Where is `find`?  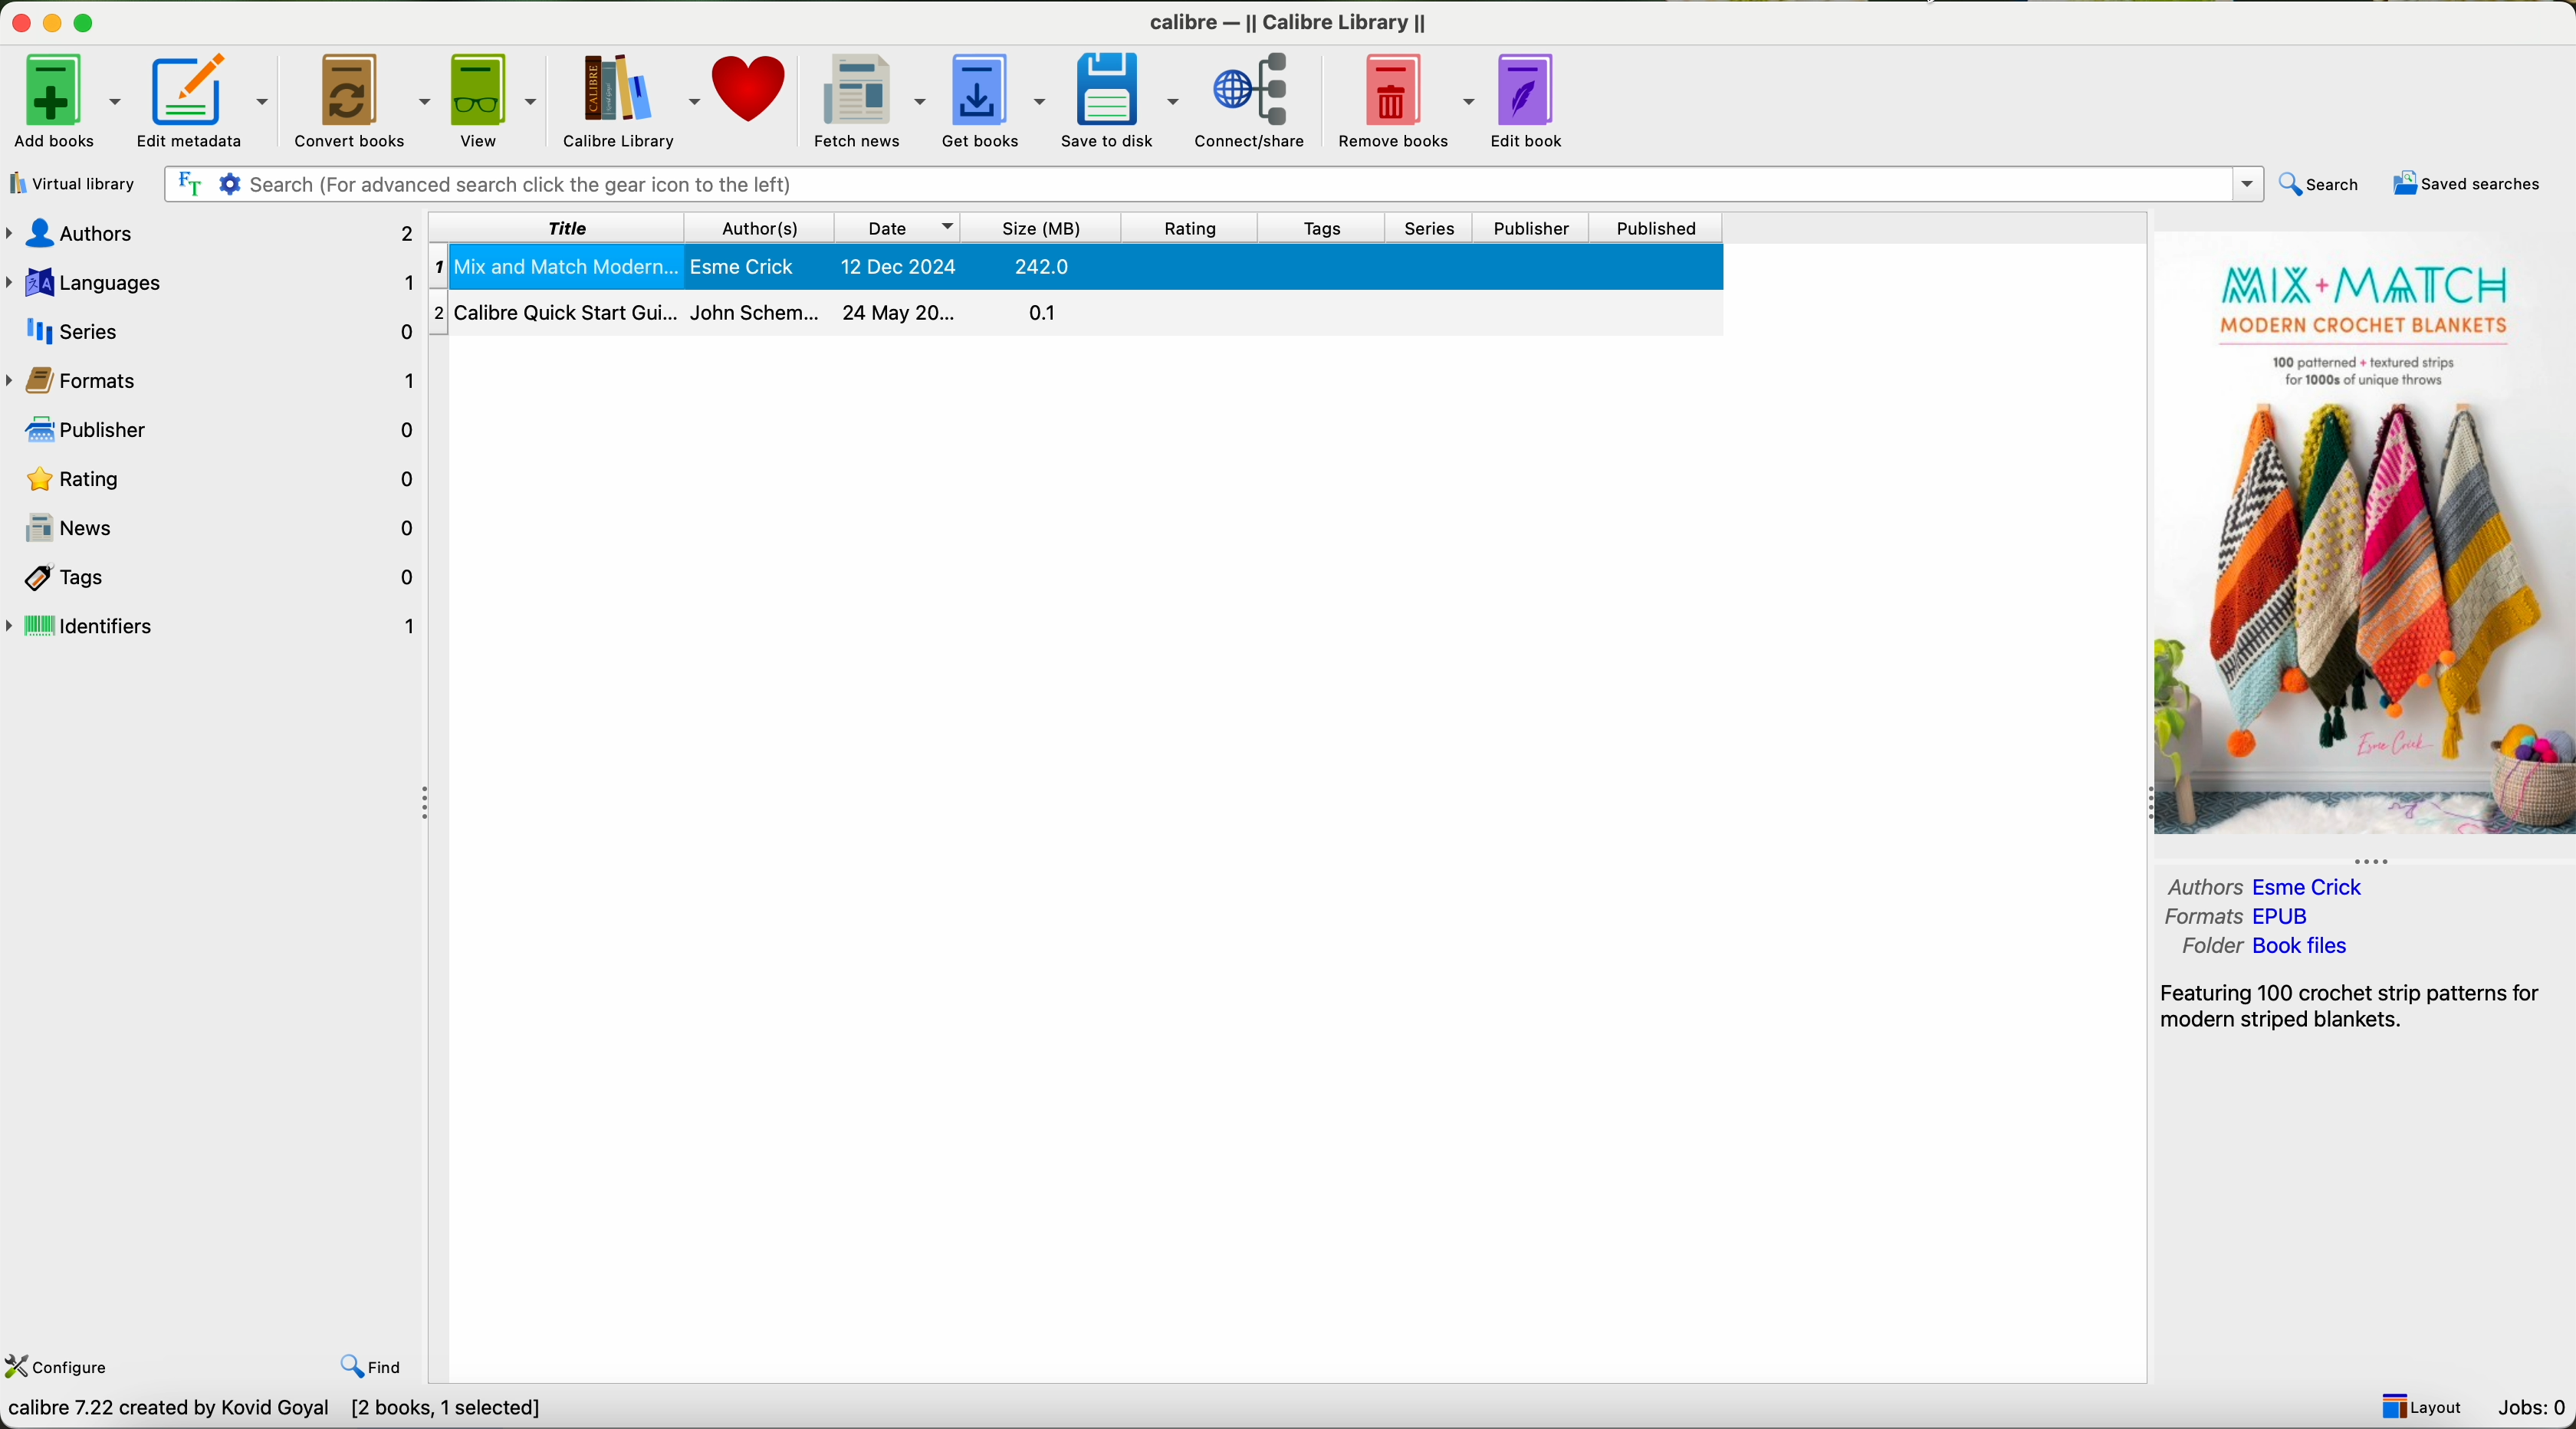 find is located at coordinates (378, 1368).